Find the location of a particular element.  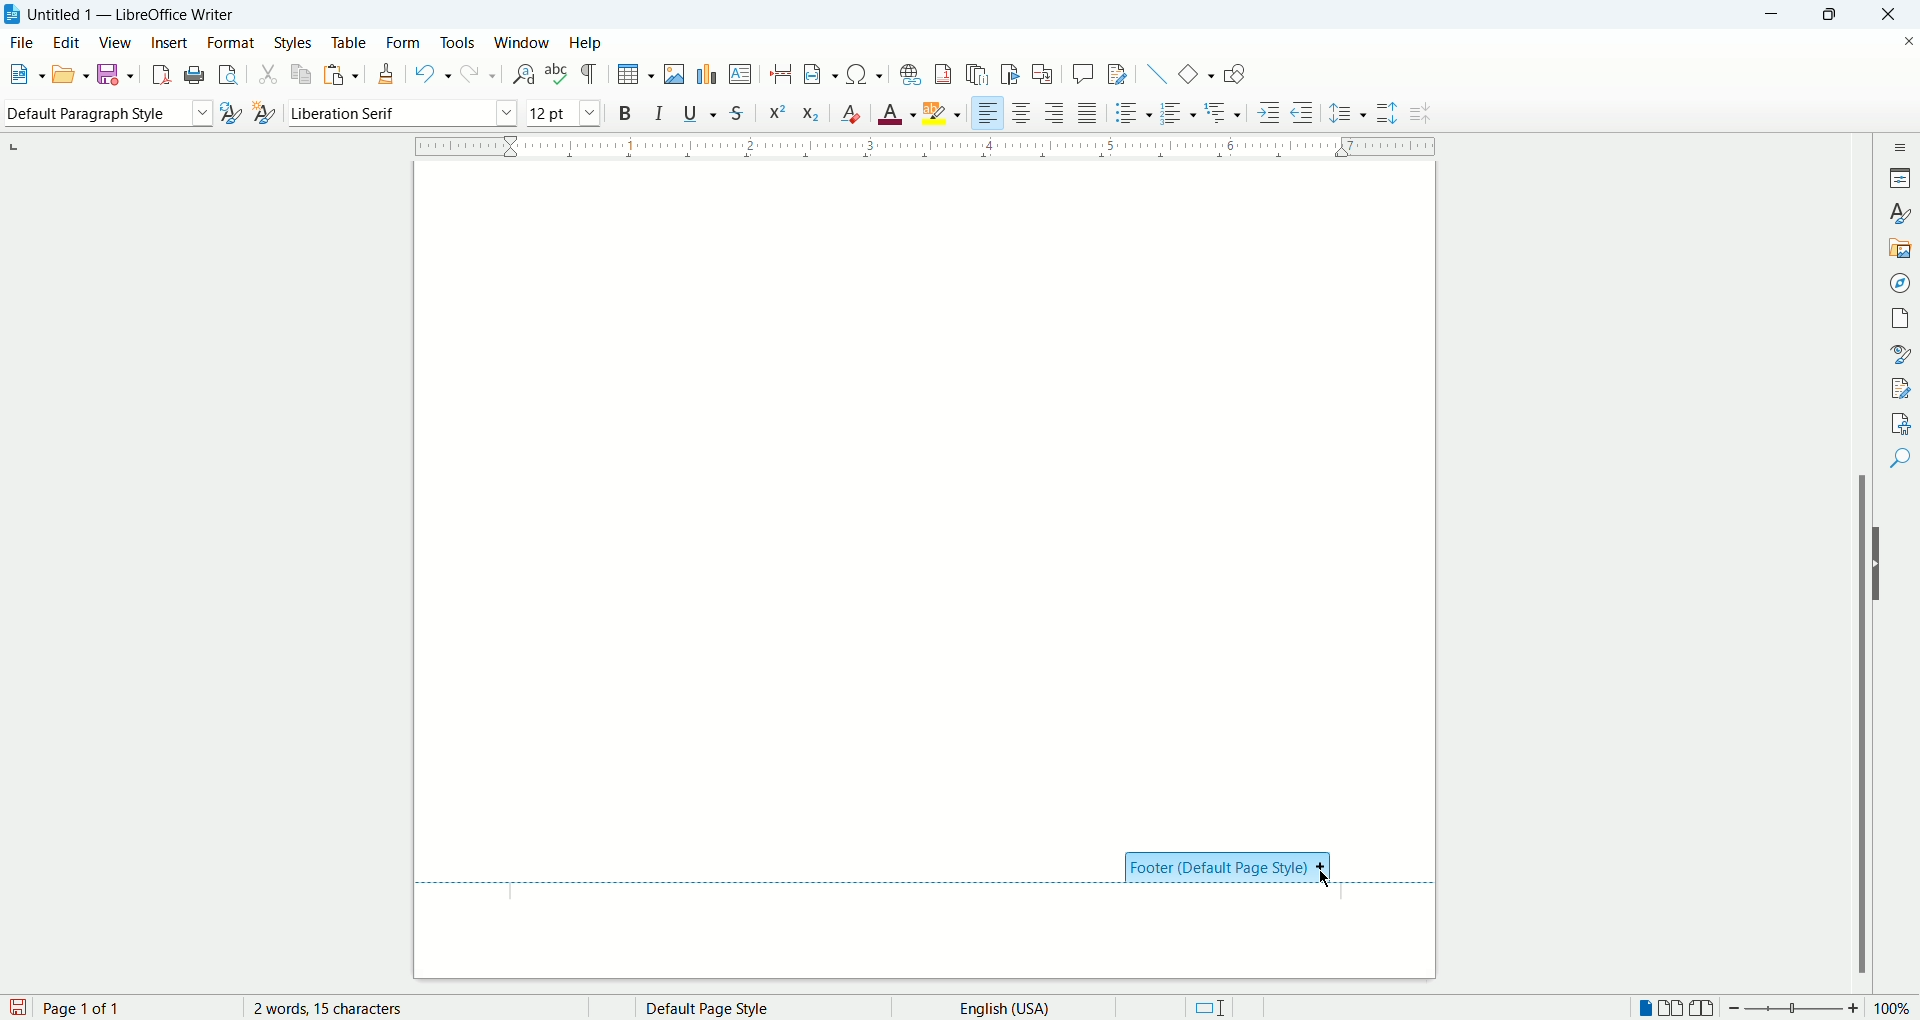

redo is located at coordinates (476, 75).